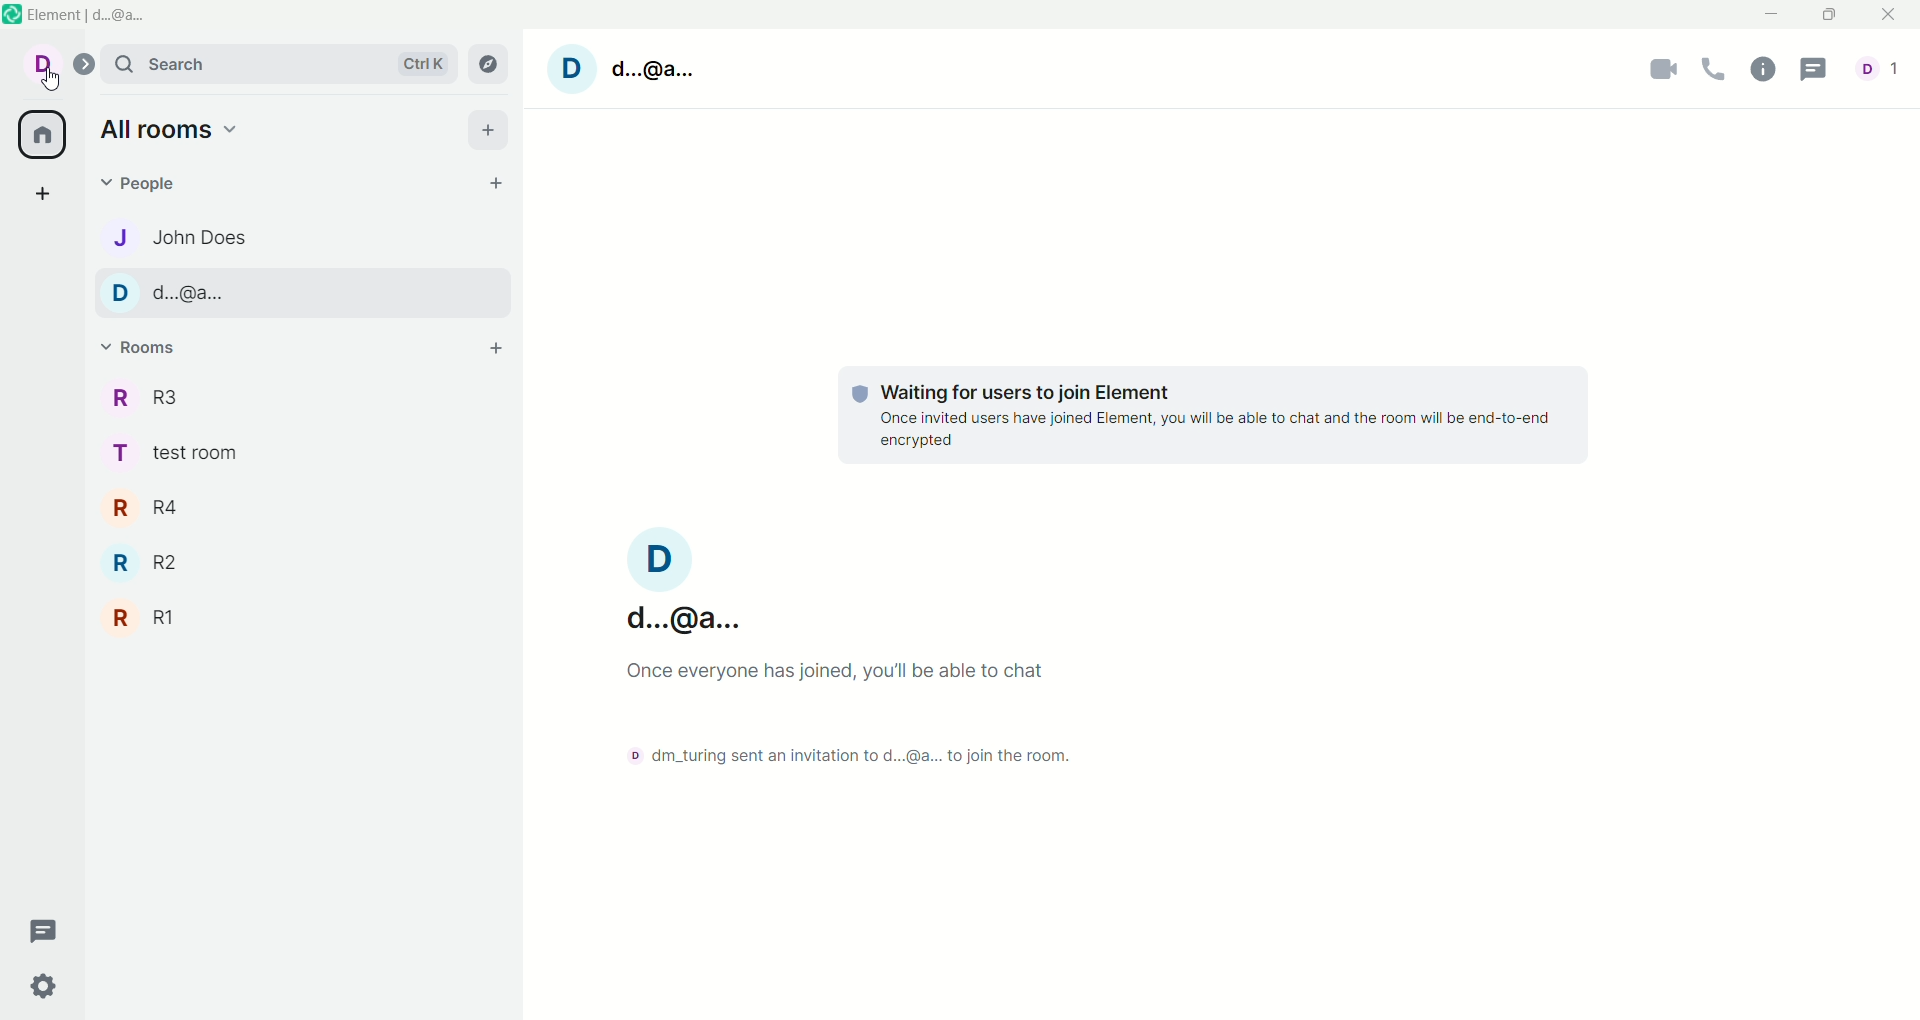 This screenshot has height=1020, width=1920. Describe the element at coordinates (1882, 74) in the screenshot. I see `people` at that location.